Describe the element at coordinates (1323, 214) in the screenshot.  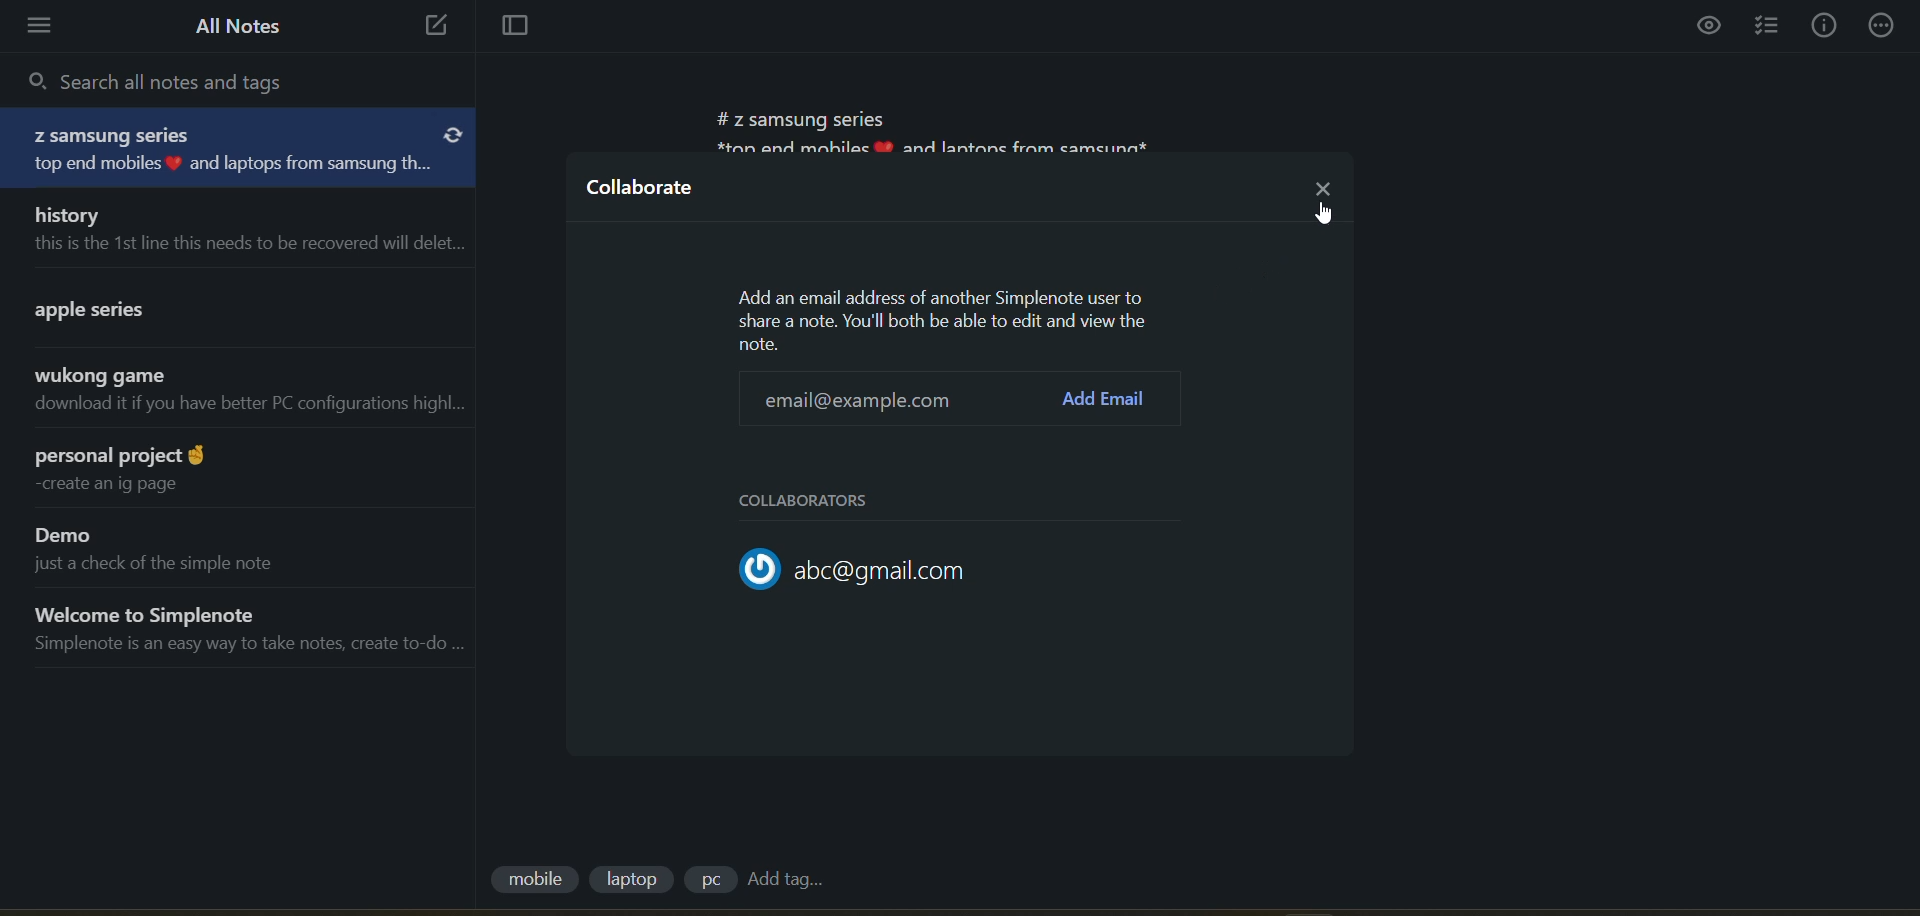
I see `cursor` at that location.